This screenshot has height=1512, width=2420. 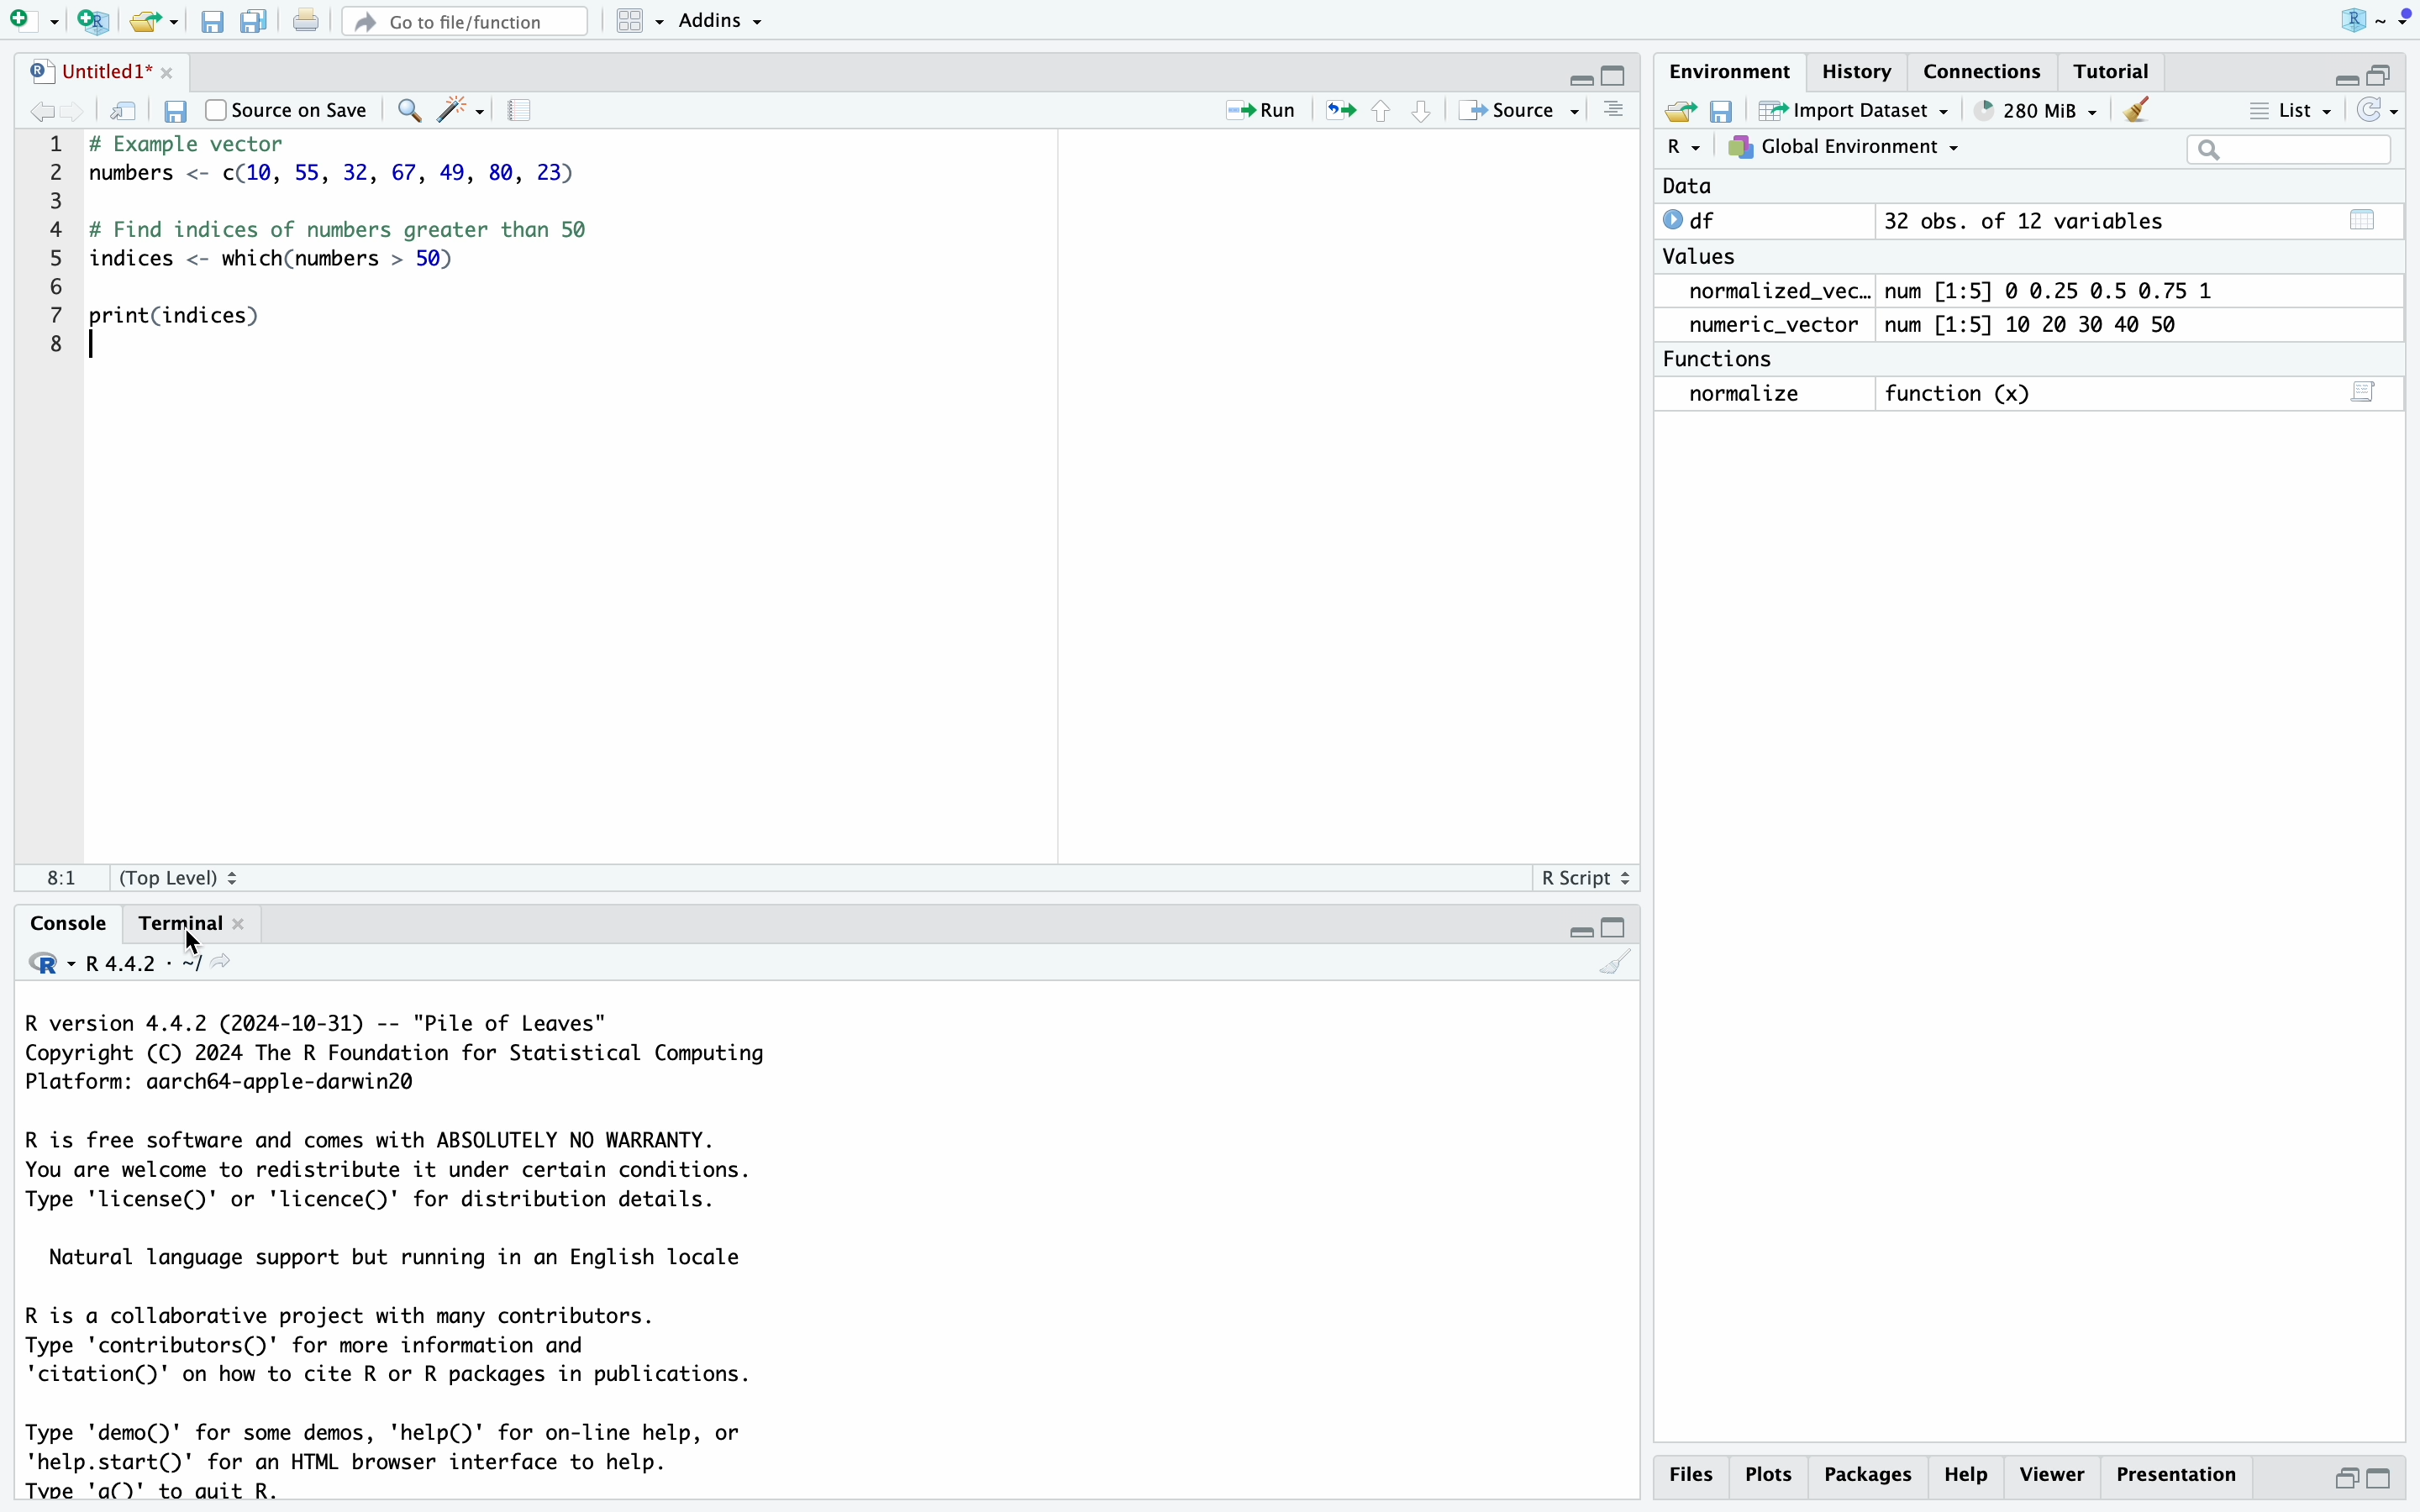 I want to click on imbers <- c(1@, 55, 32, 67, 49, 80, :
Find indices of numbers greater thar
dices <- which(numbers > 50)
"int(indices), so click(x=377, y=256).